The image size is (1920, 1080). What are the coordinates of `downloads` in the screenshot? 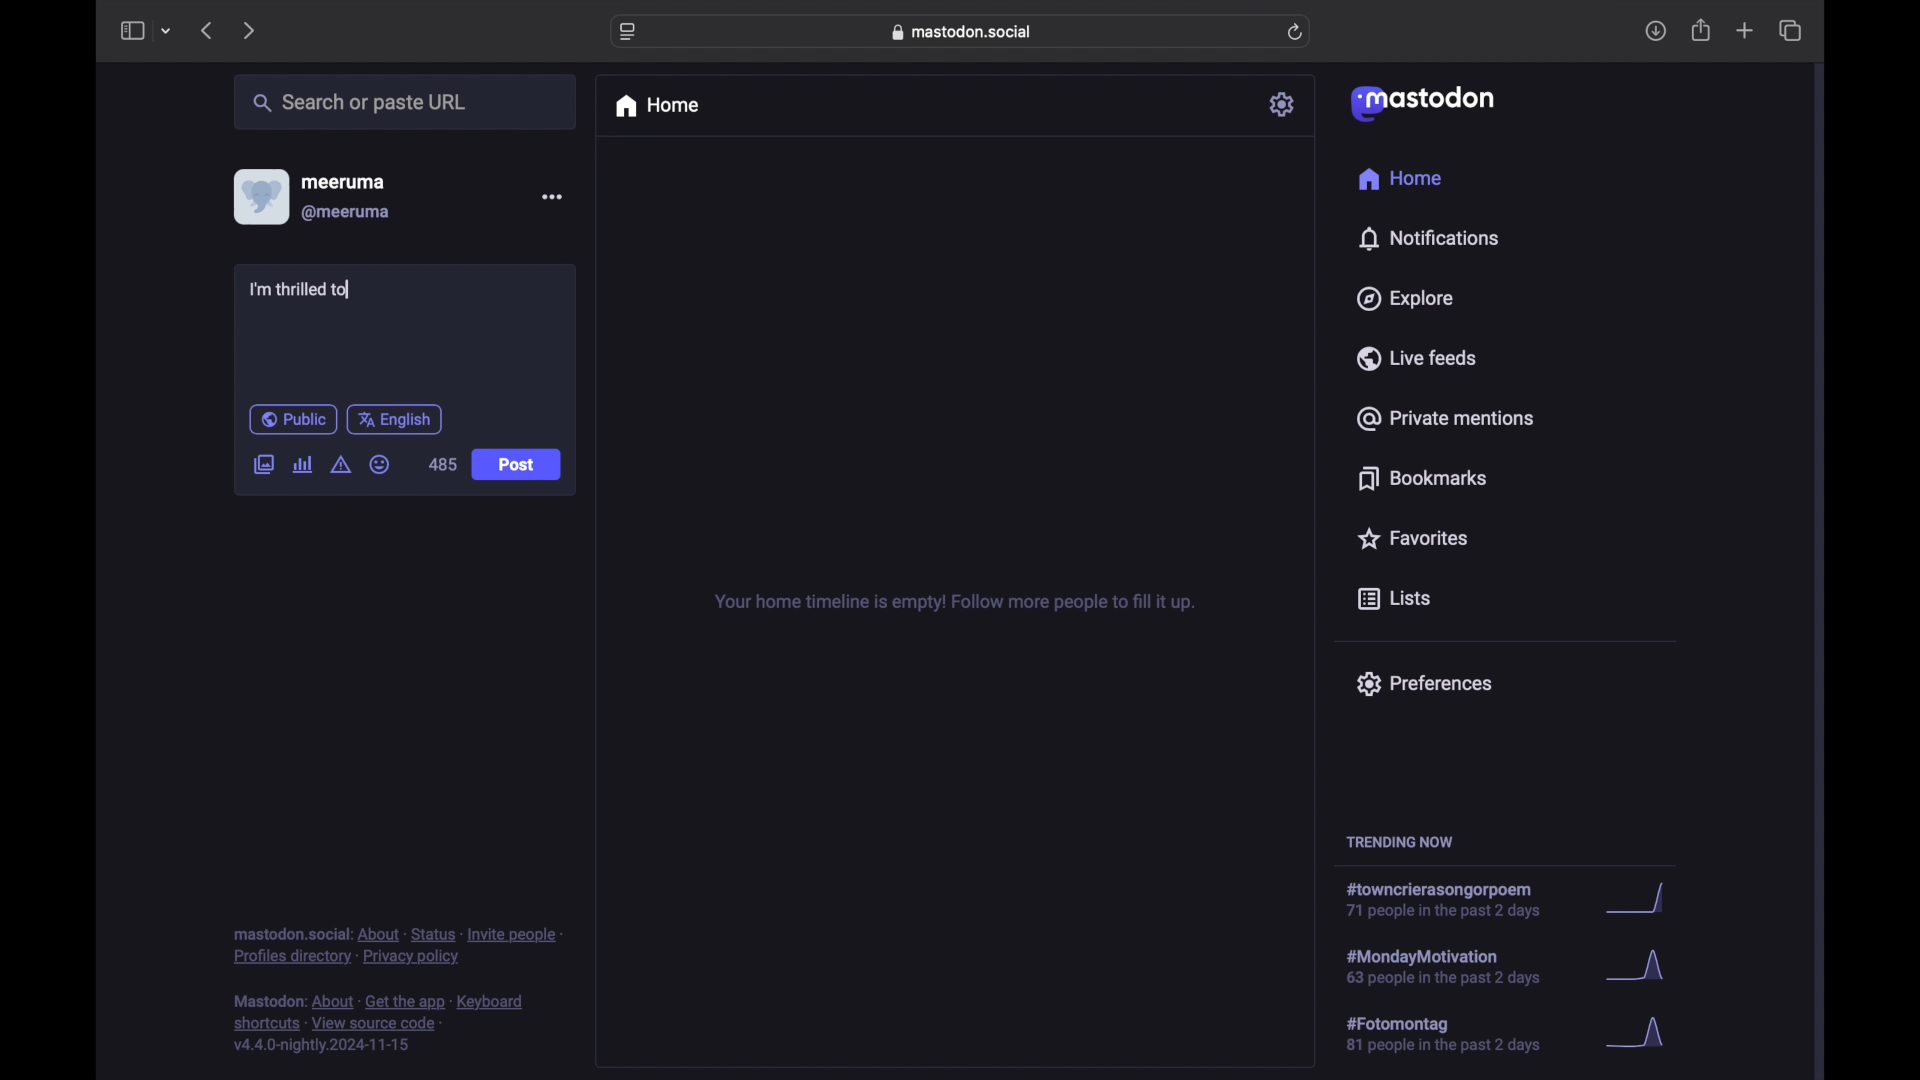 It's located at (1655, 31).